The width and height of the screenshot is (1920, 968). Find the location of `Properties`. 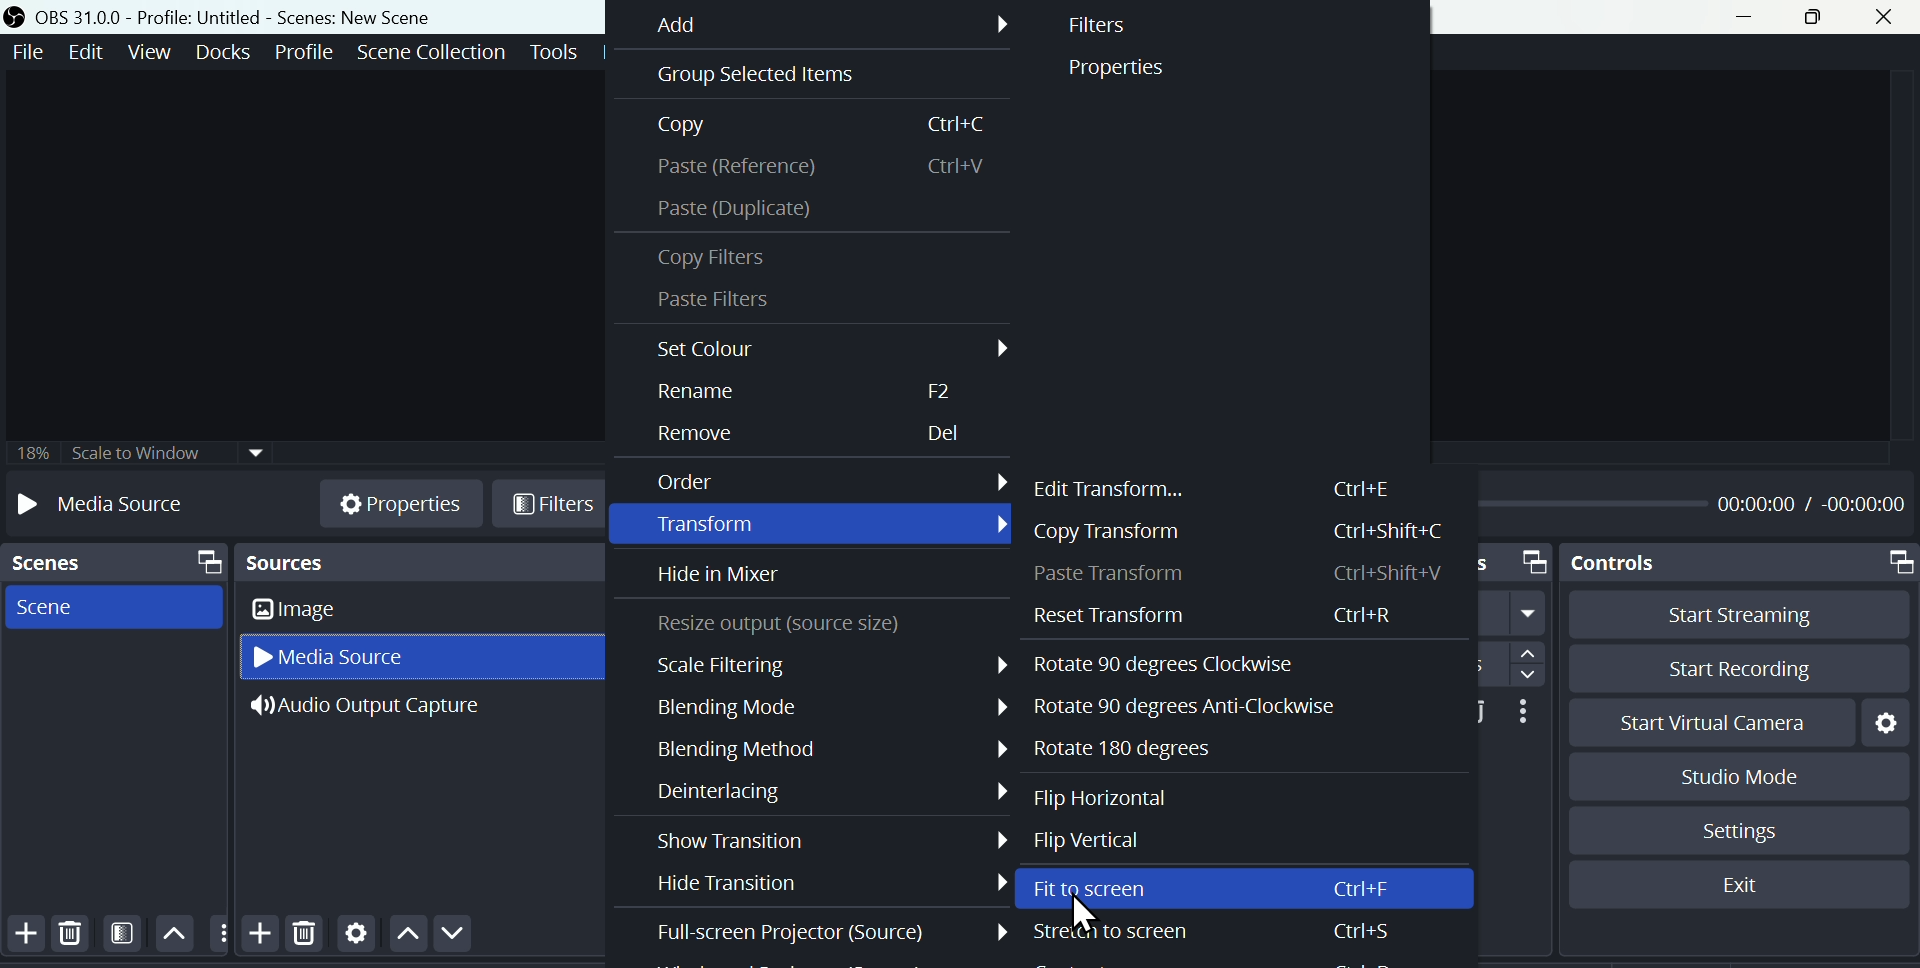

Properties is located at coordinates (401, 499).